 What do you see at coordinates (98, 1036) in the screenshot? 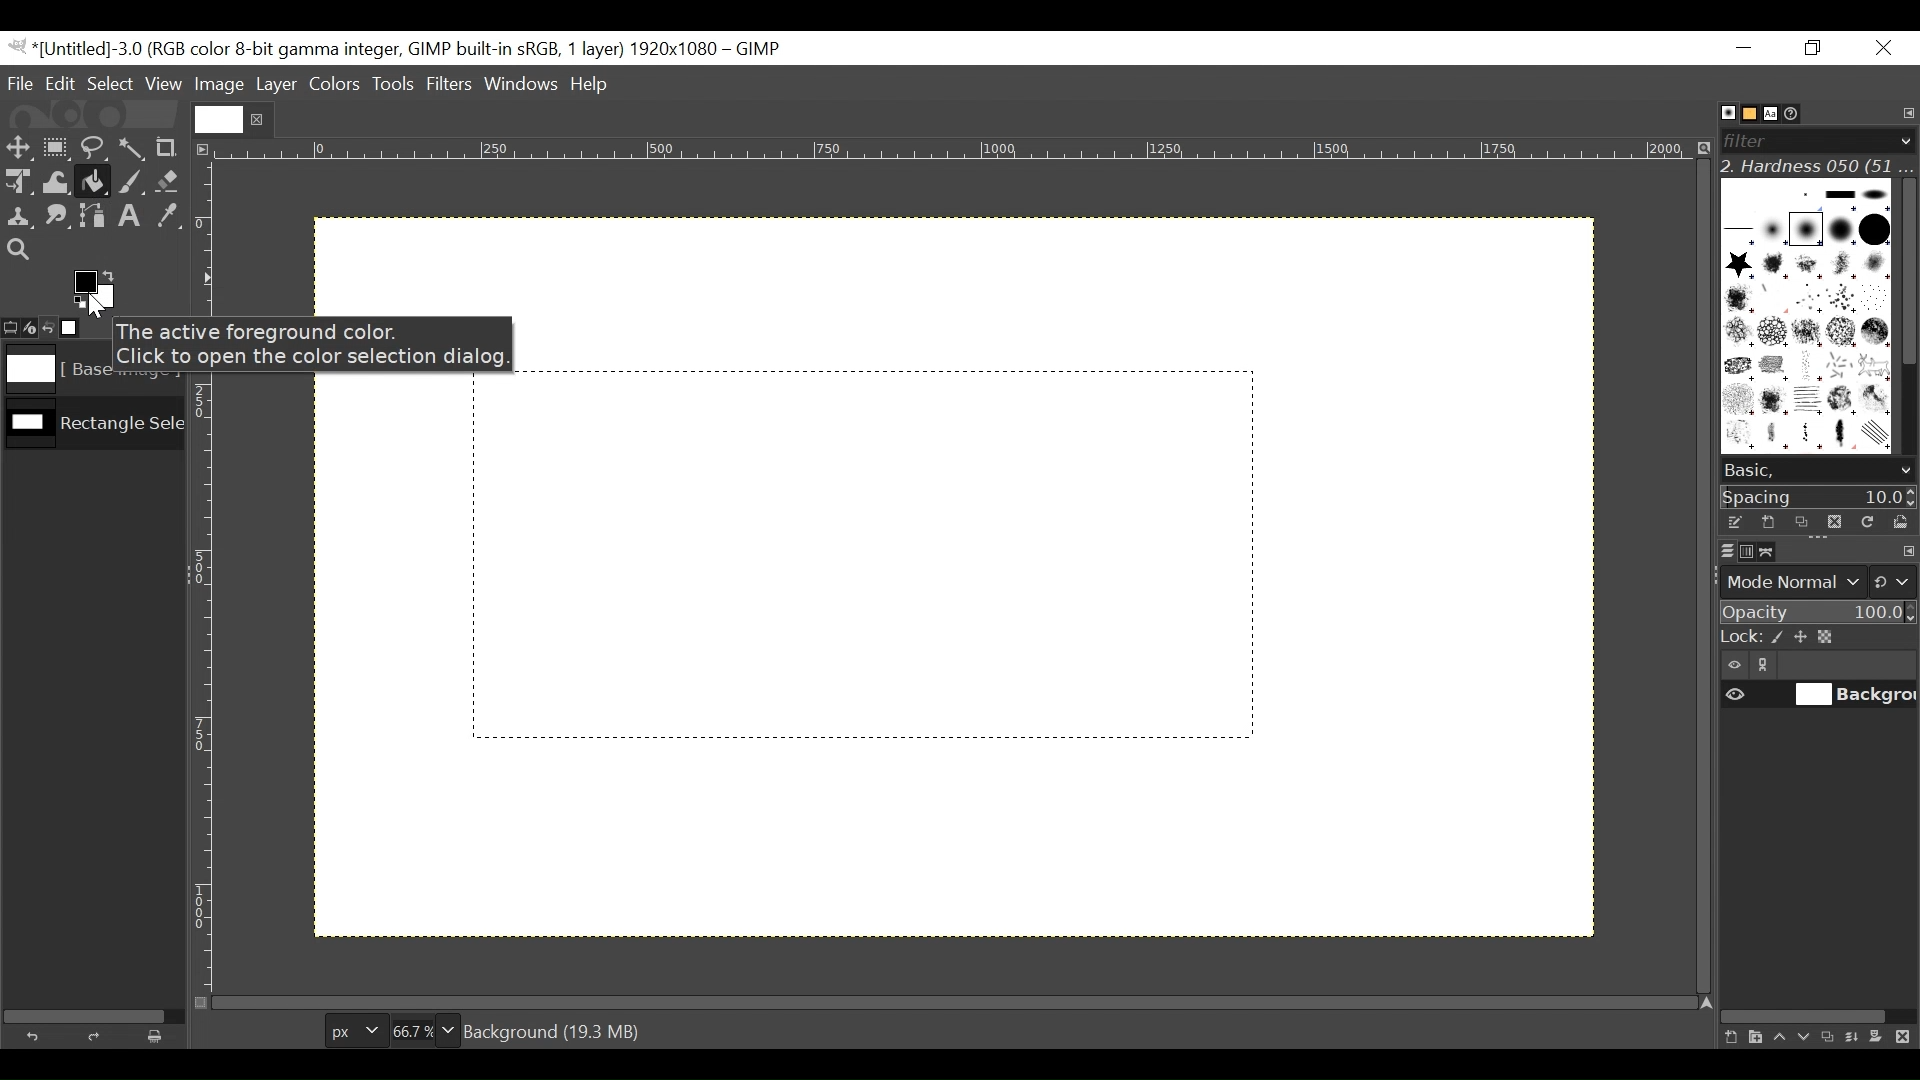
I see `Redo` at bounding box center [98, 1036].